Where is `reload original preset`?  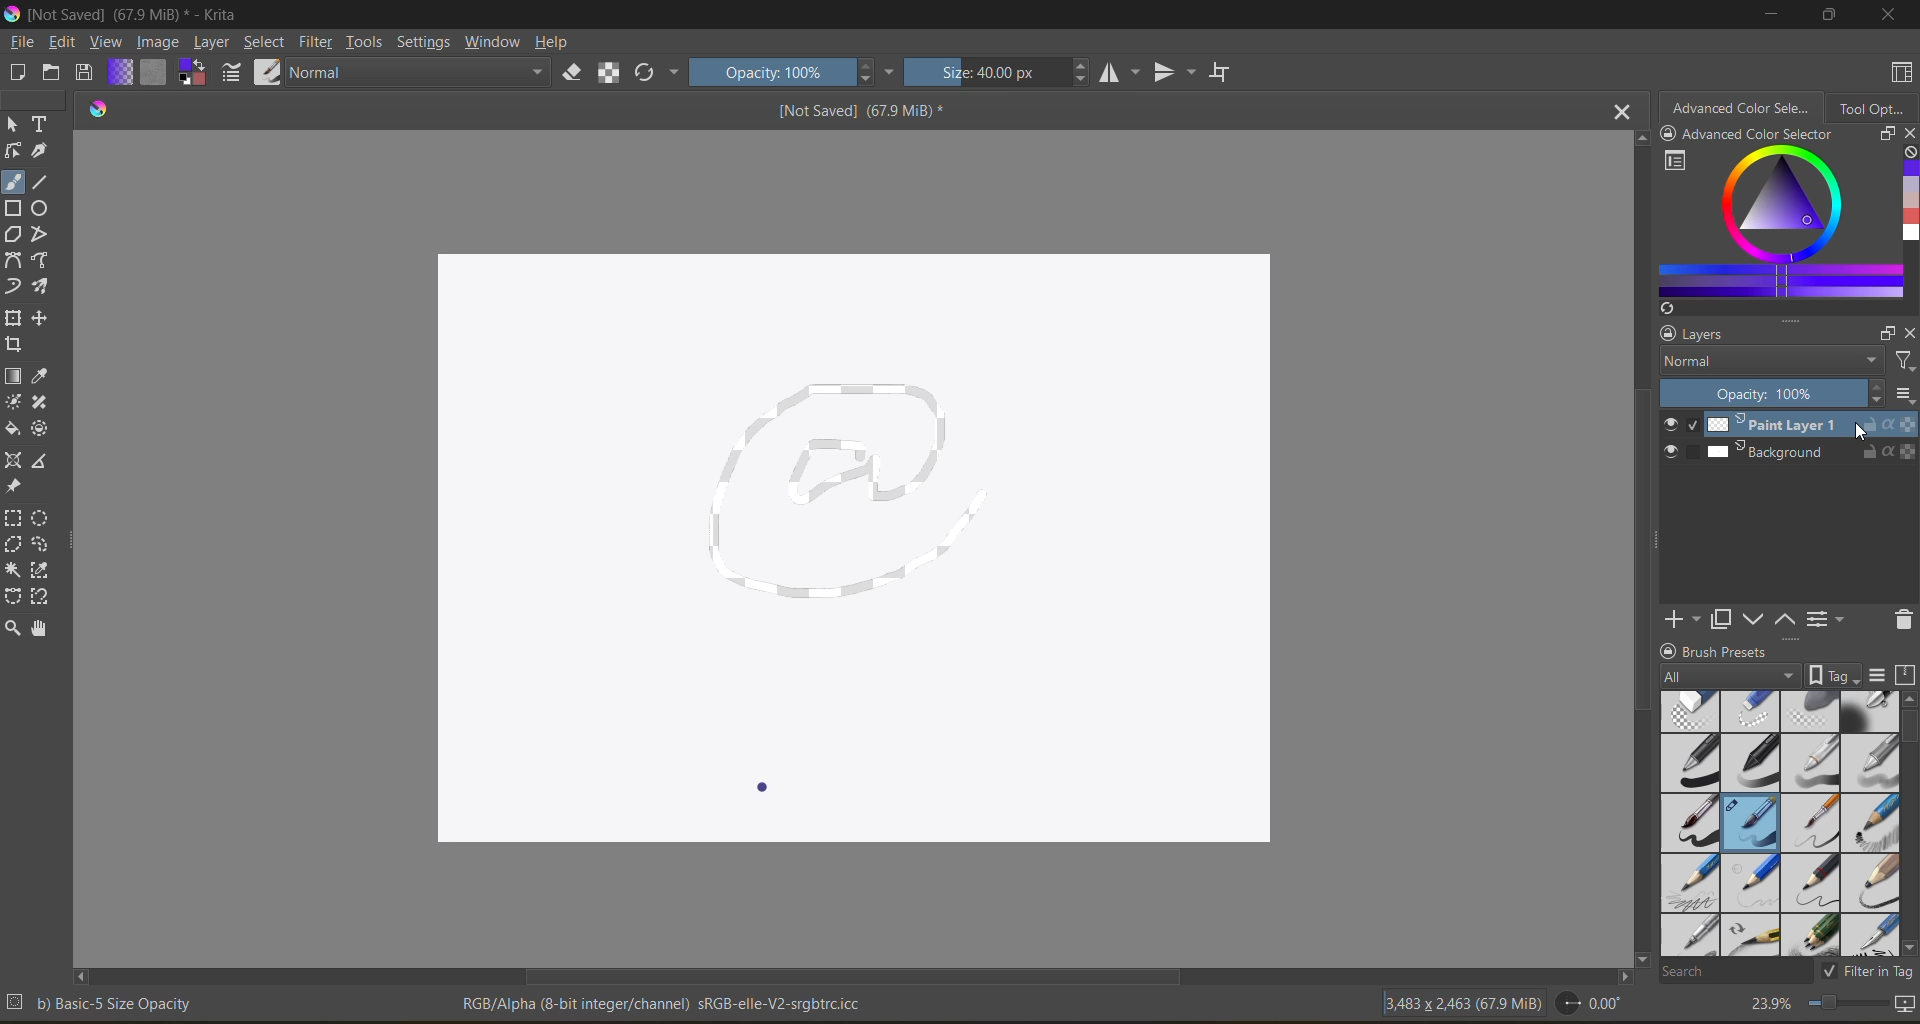 reload original preset is located at coordinates (647, 73).